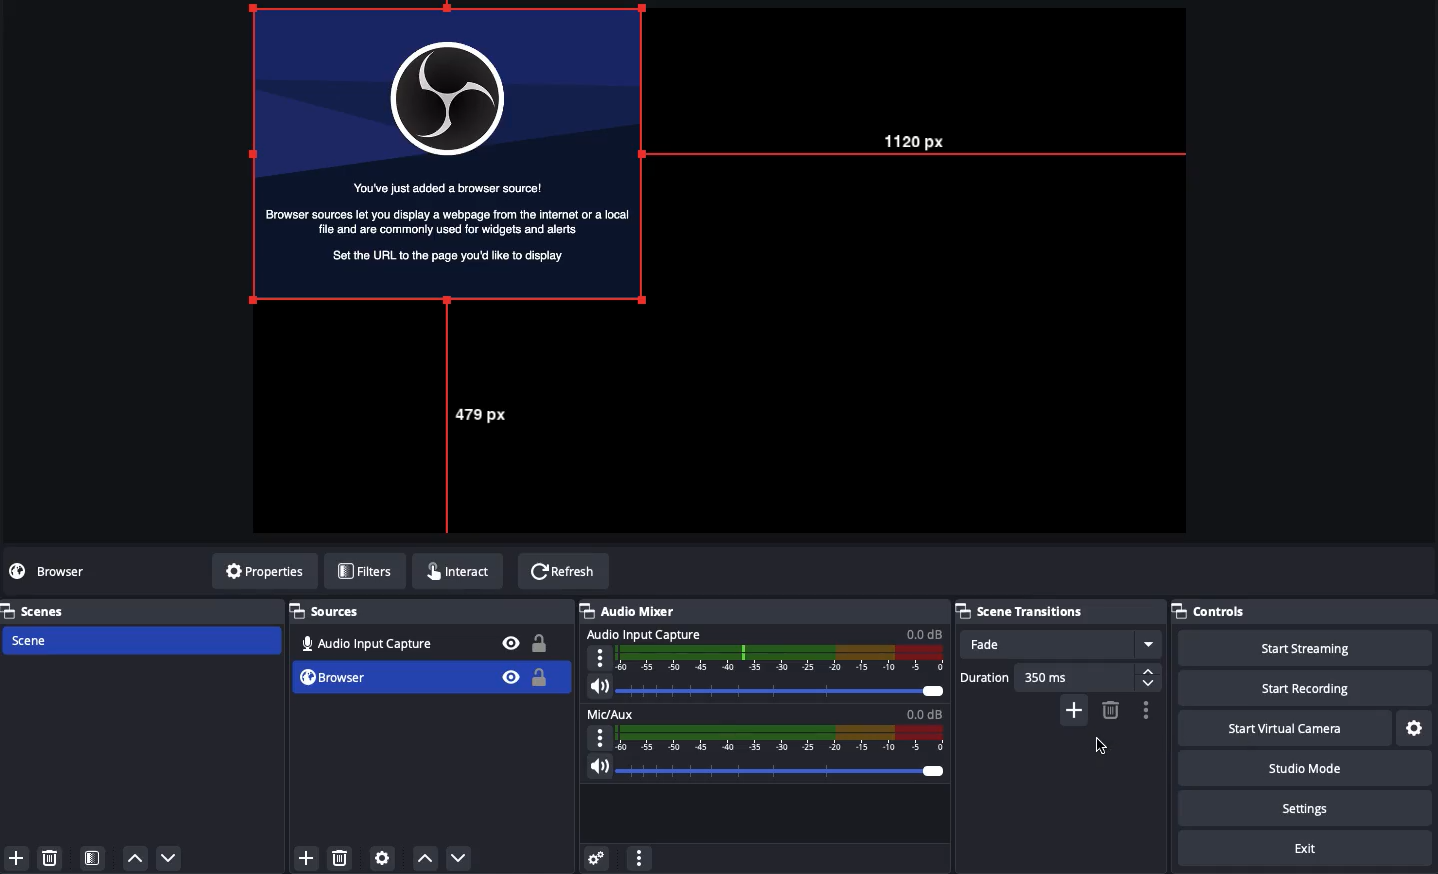  Describe the element at coordinates (53, 859) in the screenshot. I see `delete` at that location.